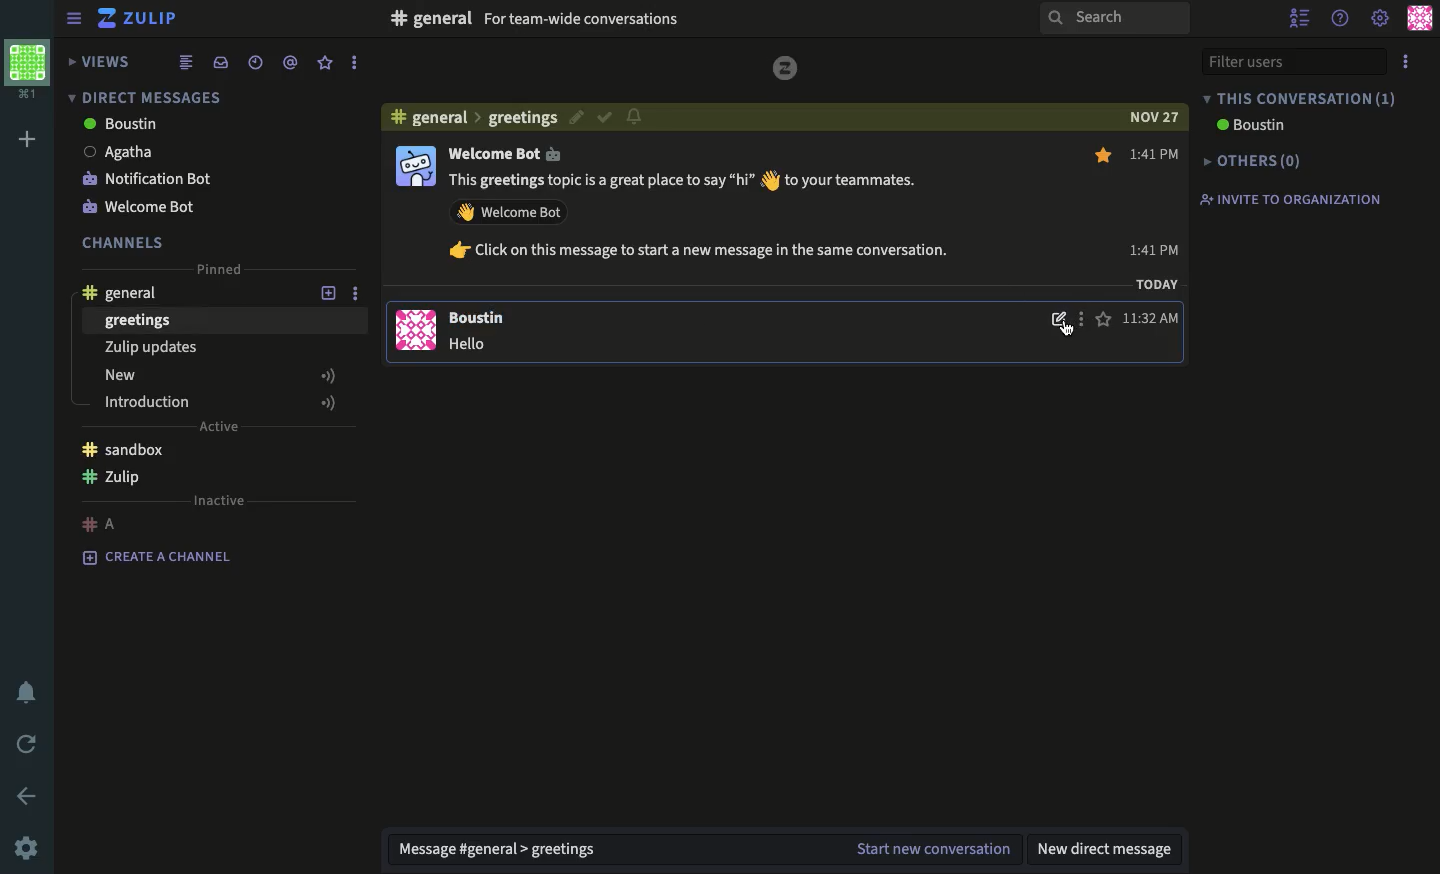 The image size is (1440, 874). What do you see at coordinates (514, 154) in the screenshot?
I see `Welcome Bot` at bounding box center [514, 154].